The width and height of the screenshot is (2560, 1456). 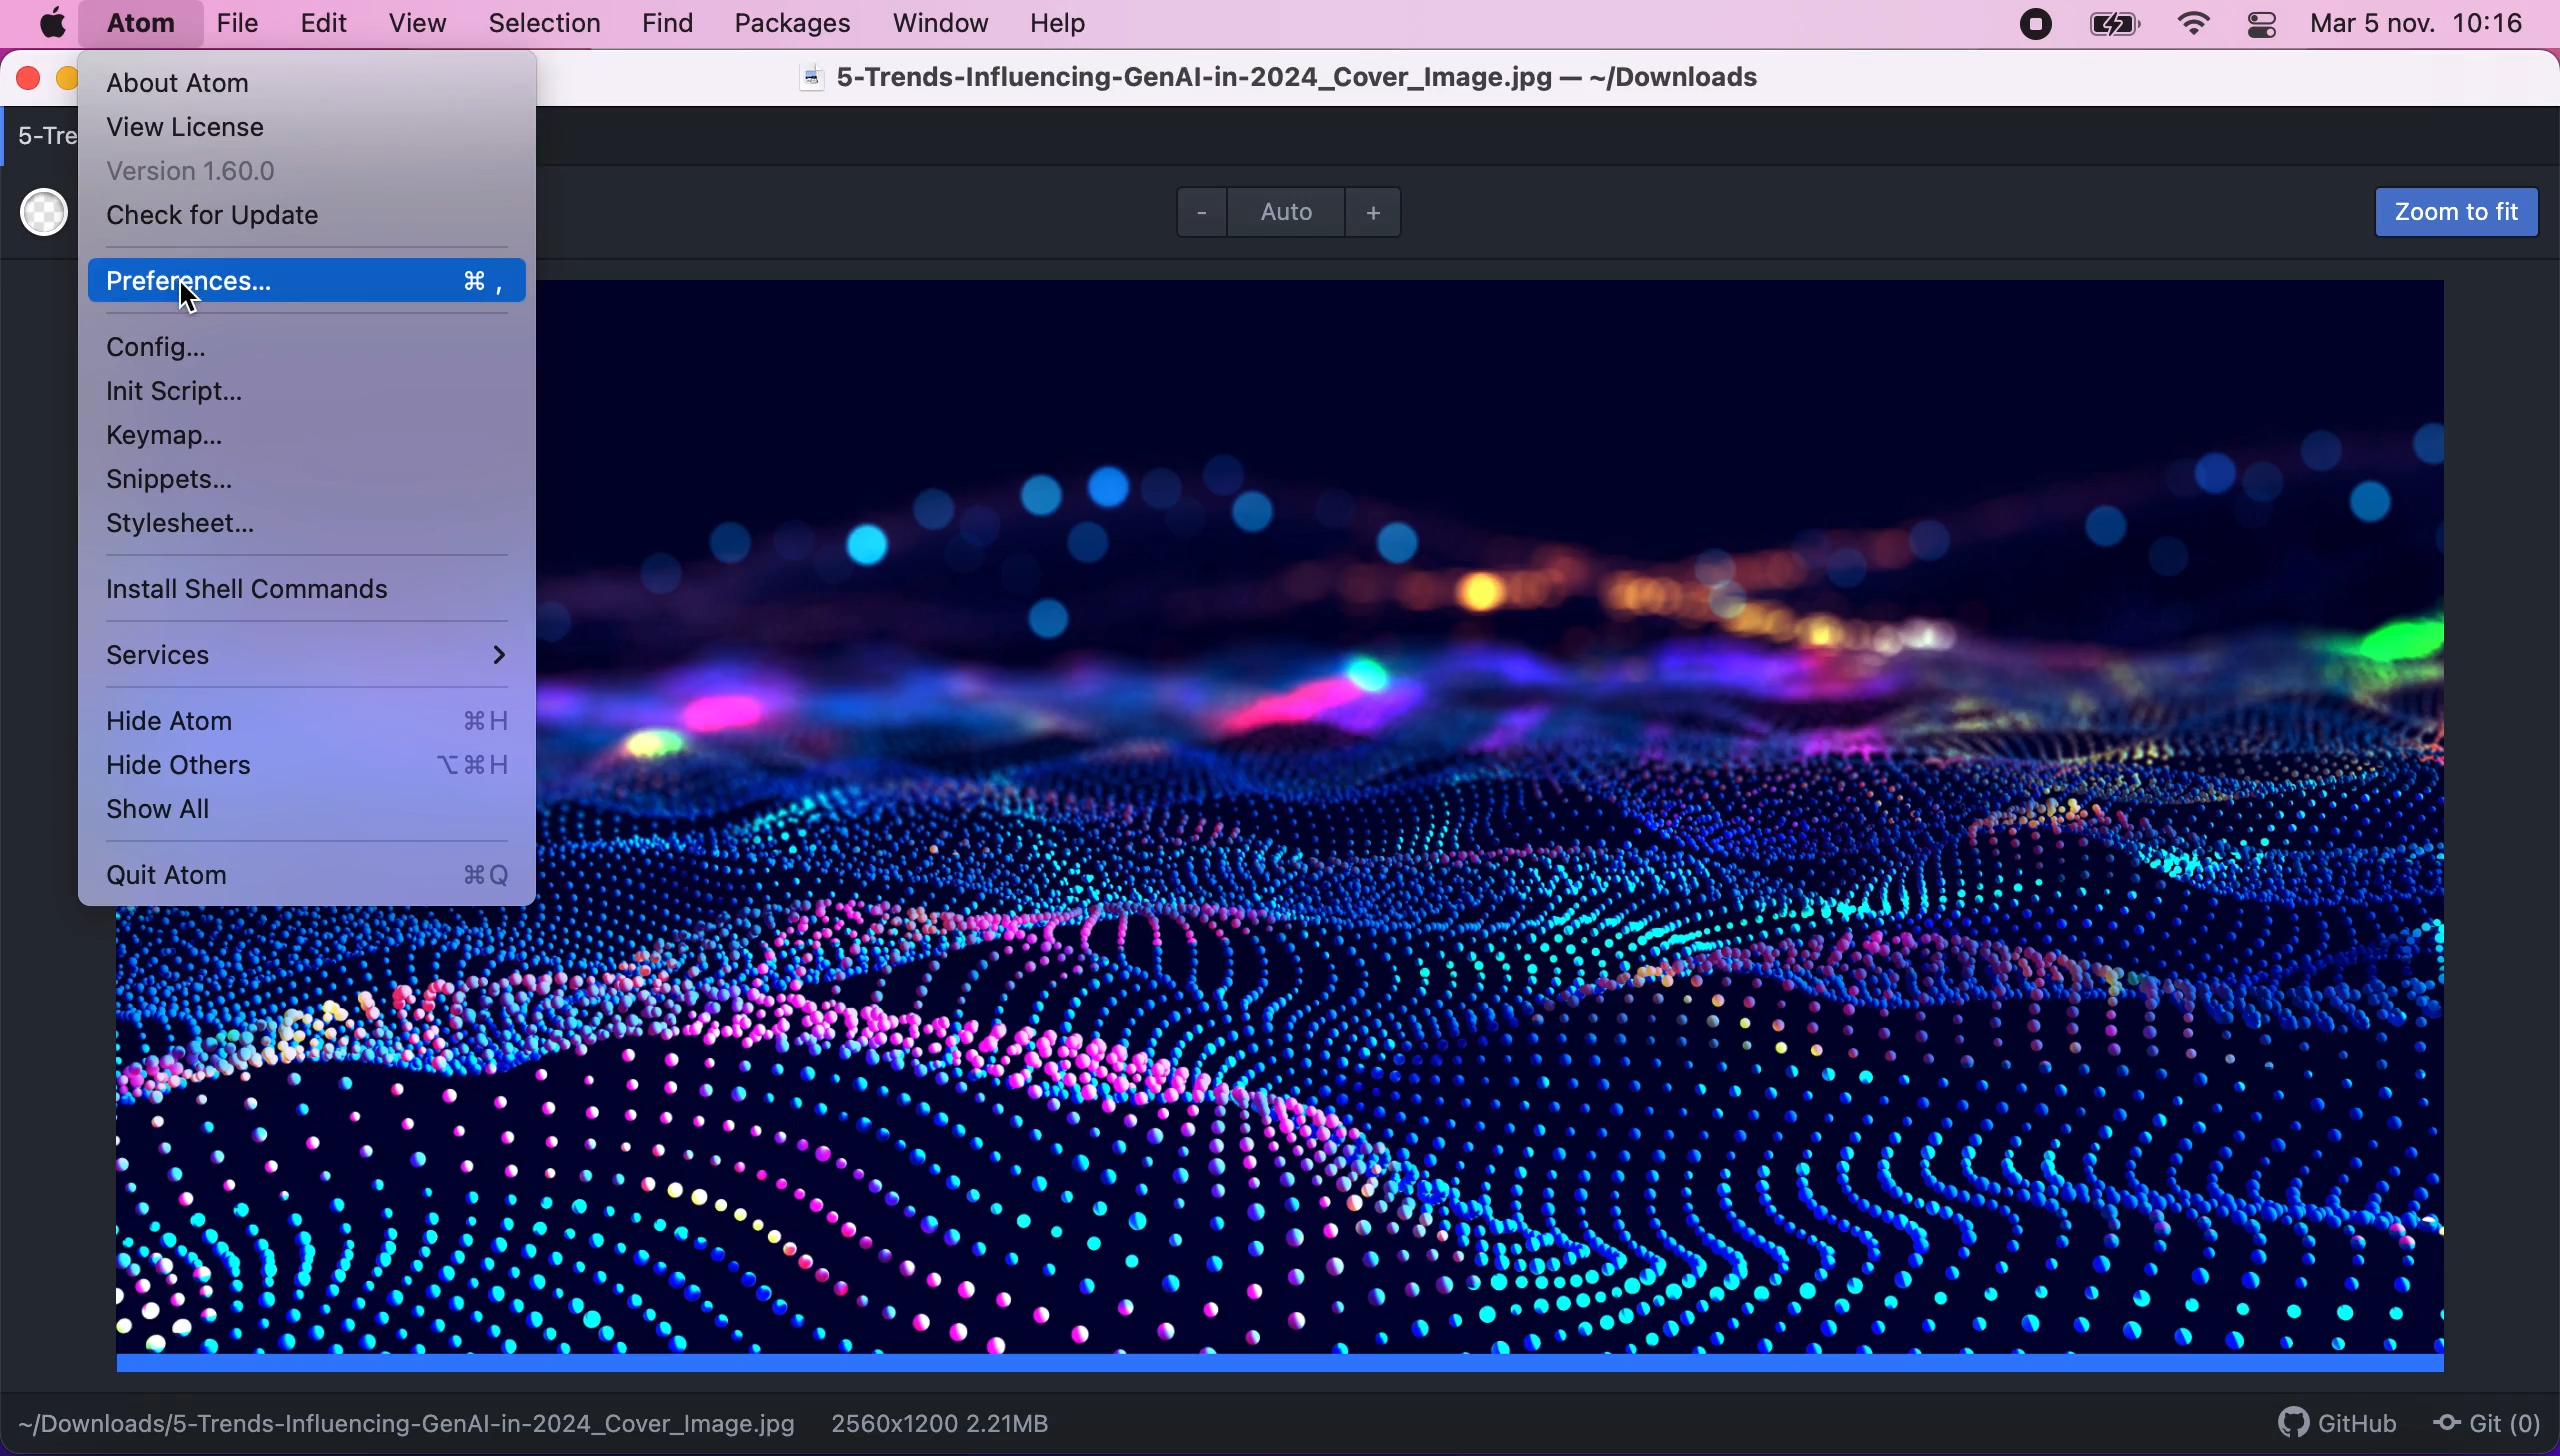 What do you see at coordinates (229, 218) in the screenshot?
I see `check for update` at bounding box center [229, 218].